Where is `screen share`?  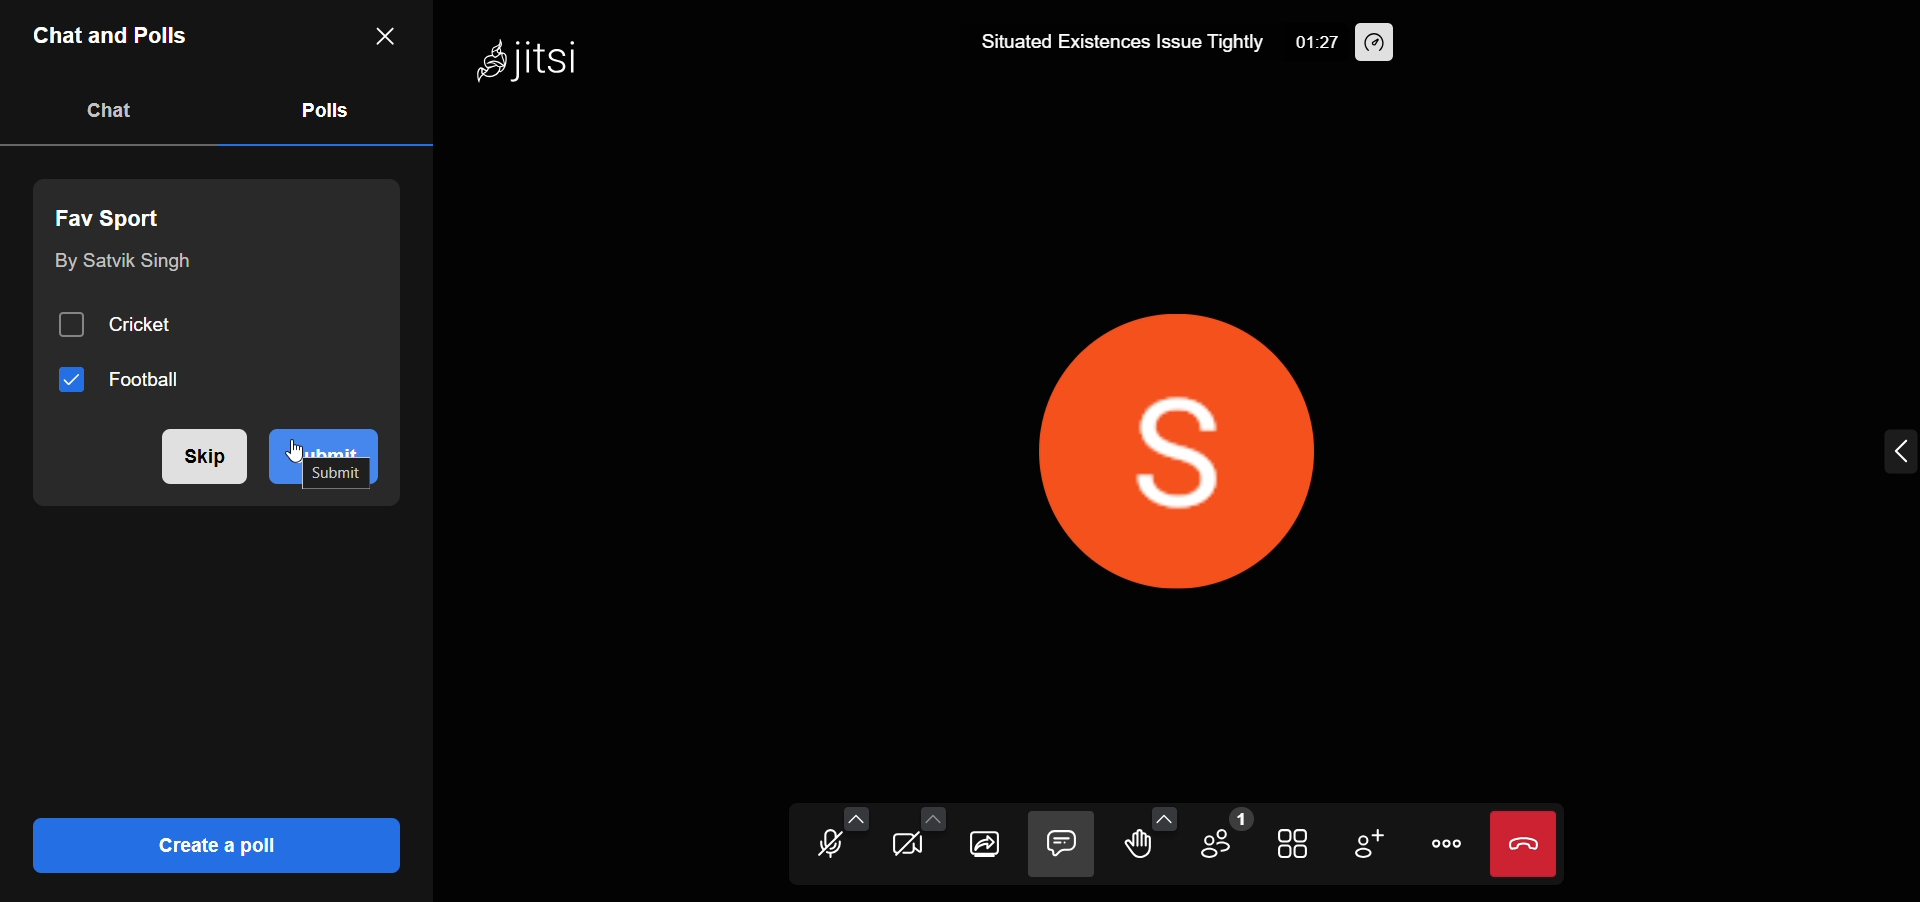 screen share is located at coordinates (984, 845).